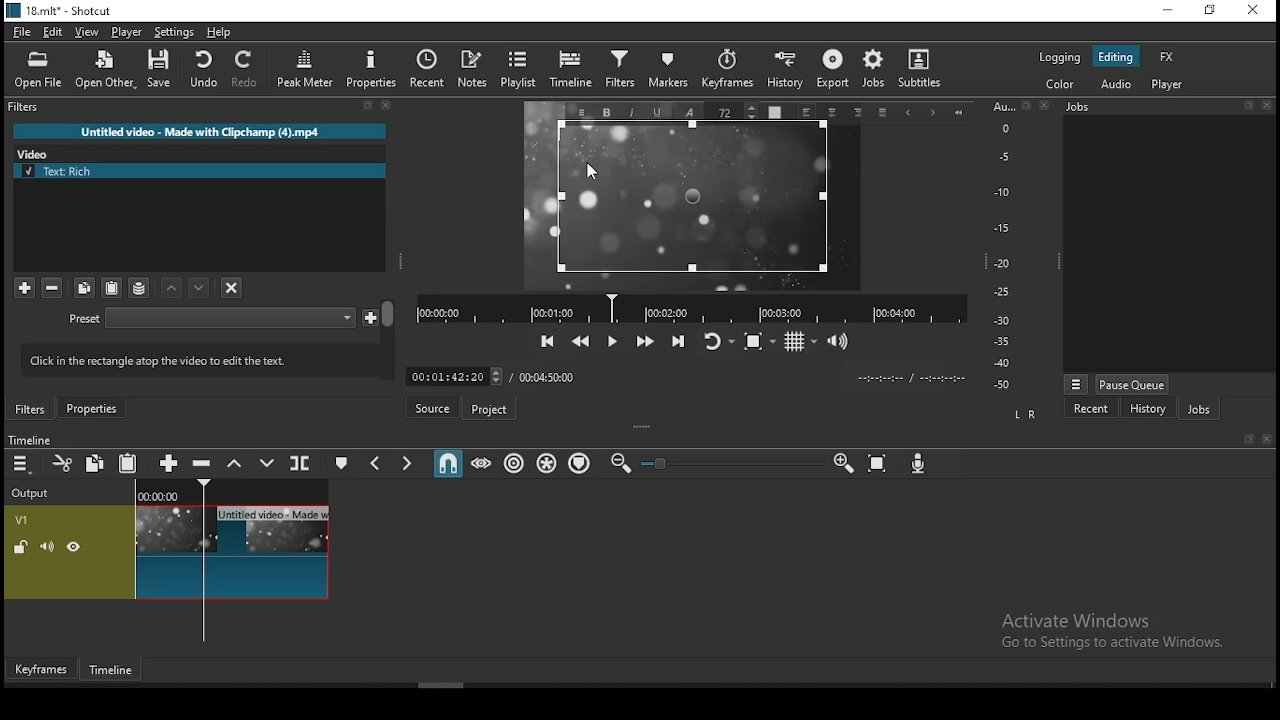 The image size is (1280, 720). Describe the element at coordinates (201, 287) in the screenshot. I see `move filter up` at that location.